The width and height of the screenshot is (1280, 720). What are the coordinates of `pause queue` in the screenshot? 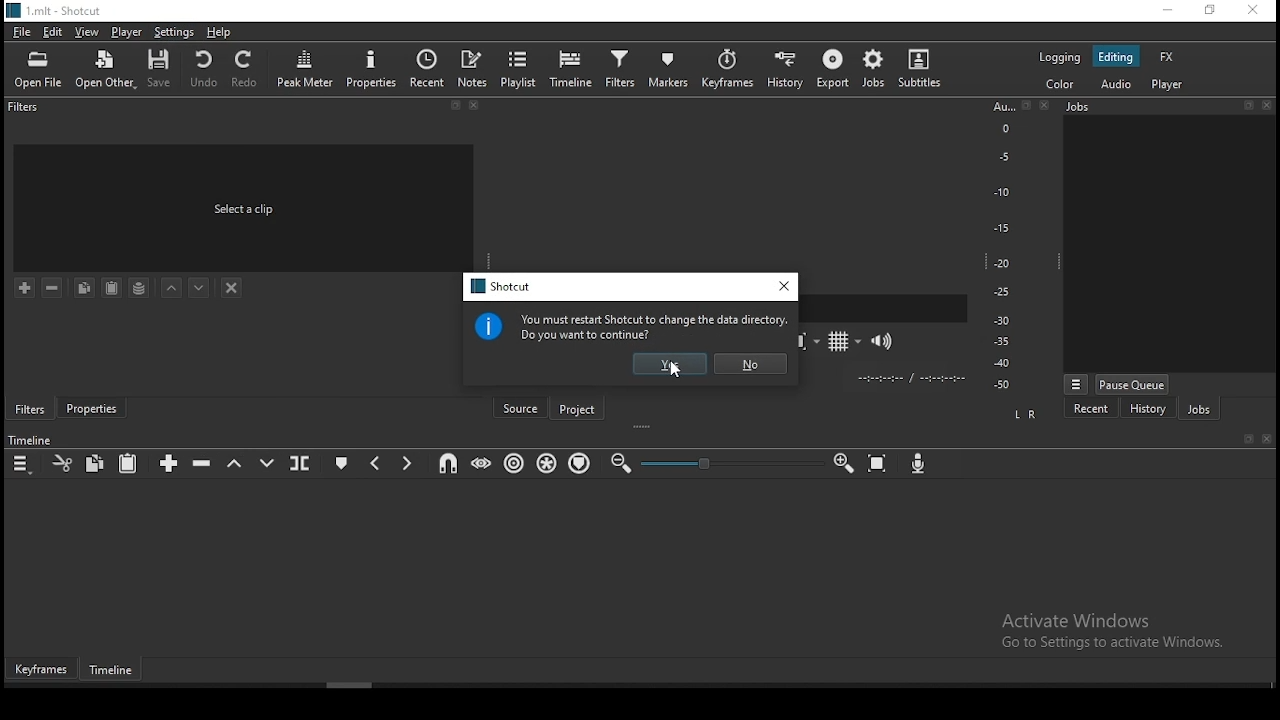 It's located at (1134, 384).